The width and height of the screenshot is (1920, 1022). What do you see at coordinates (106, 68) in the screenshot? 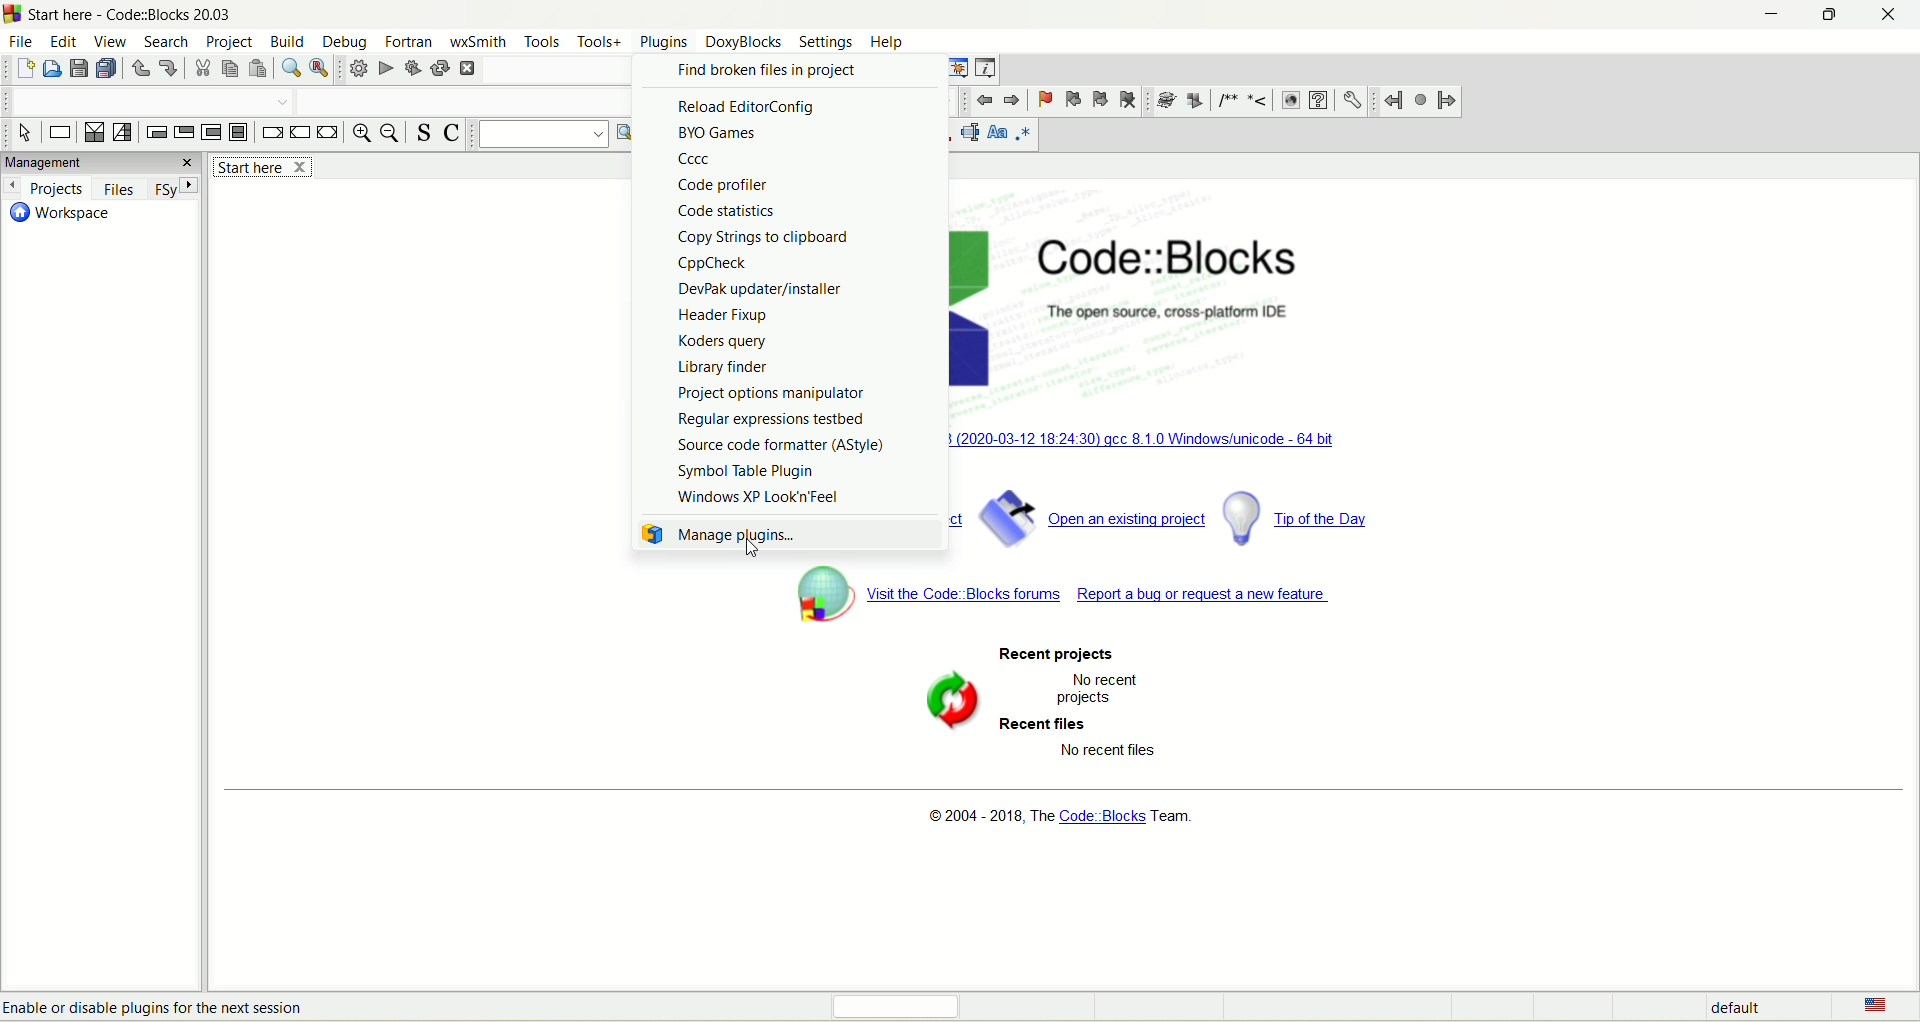
I see `save everything` at bounding box center [106, 68].